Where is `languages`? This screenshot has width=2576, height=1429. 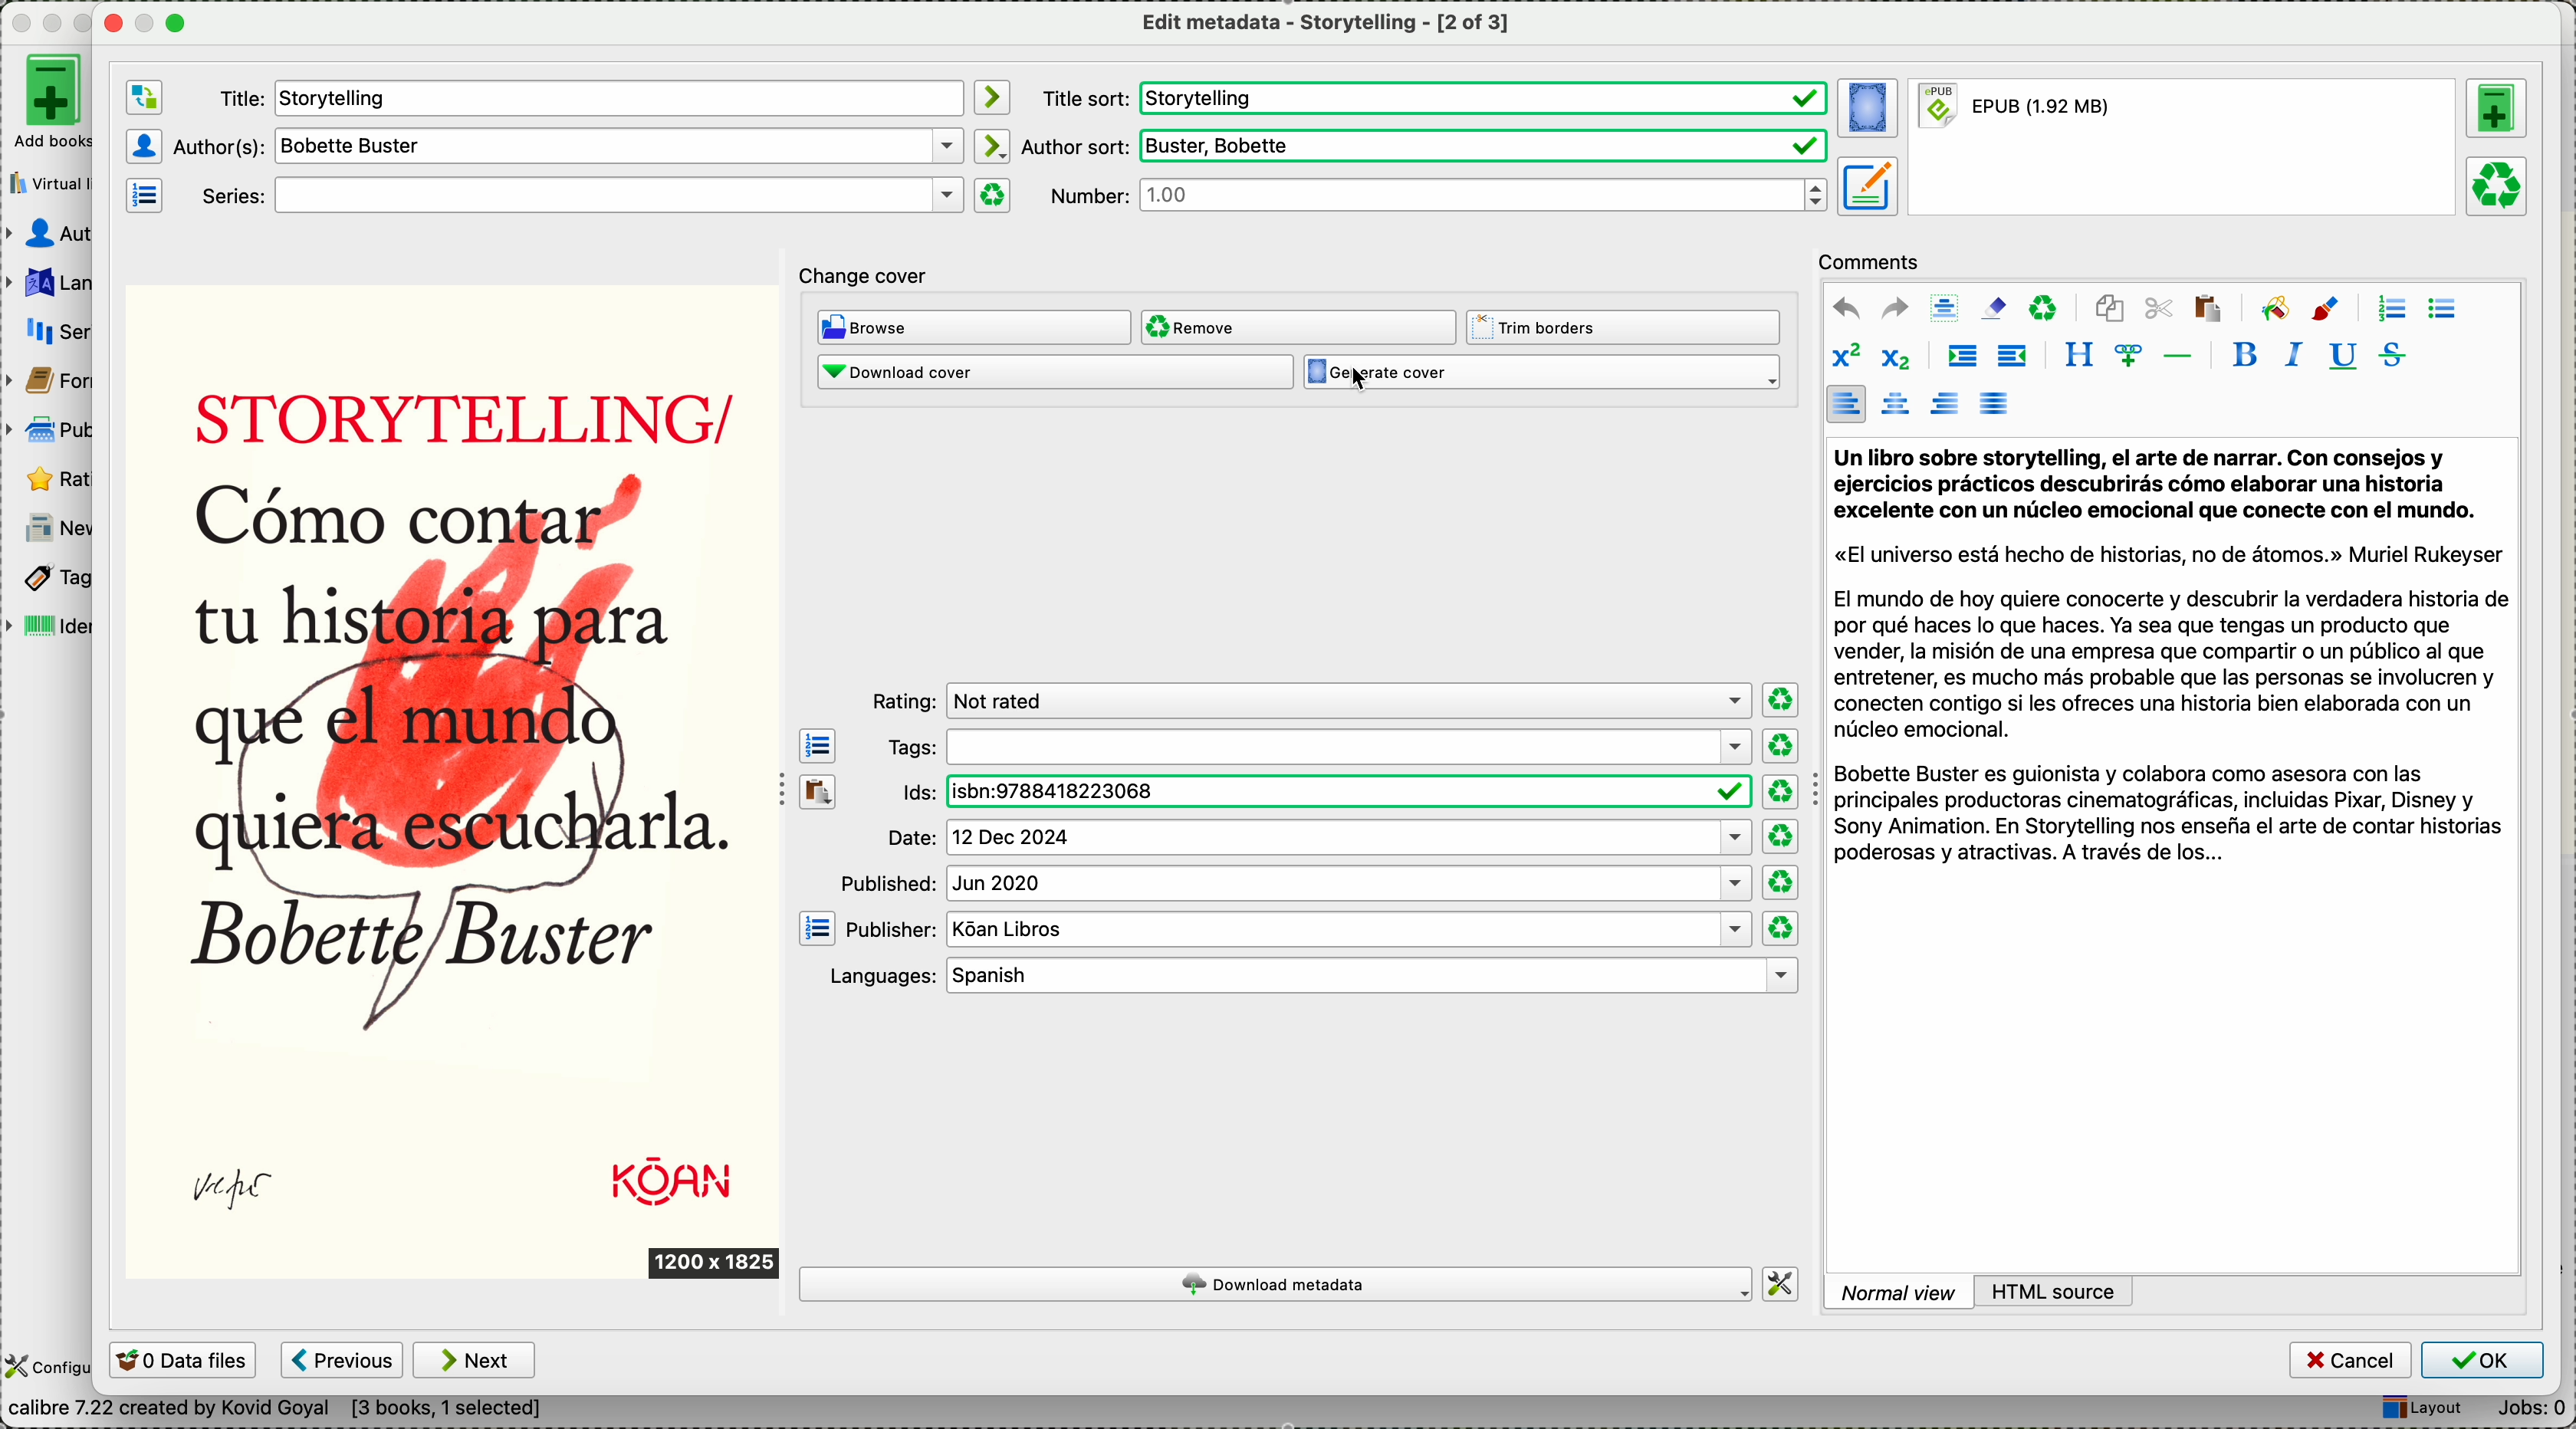 languages is located at coordinates (56, 280).